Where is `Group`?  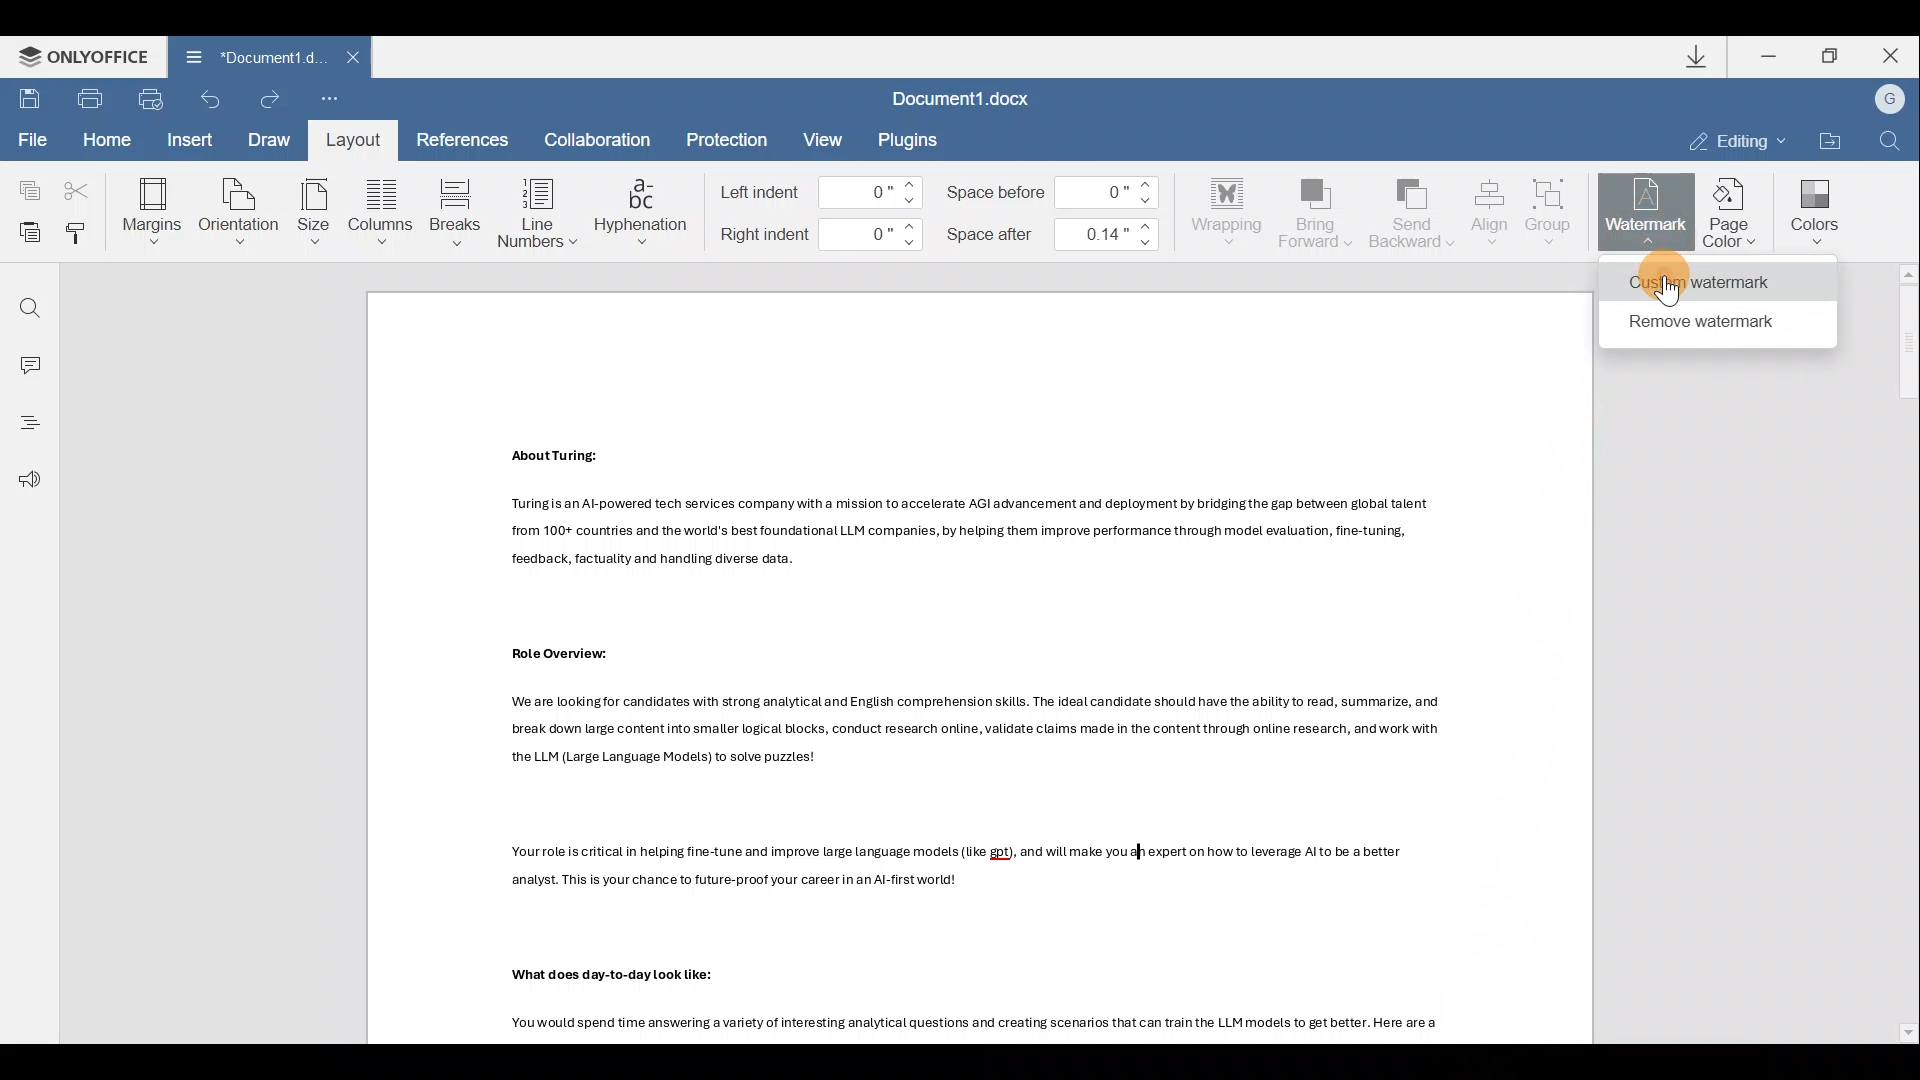
Group is located at coordinates (1555, 207).